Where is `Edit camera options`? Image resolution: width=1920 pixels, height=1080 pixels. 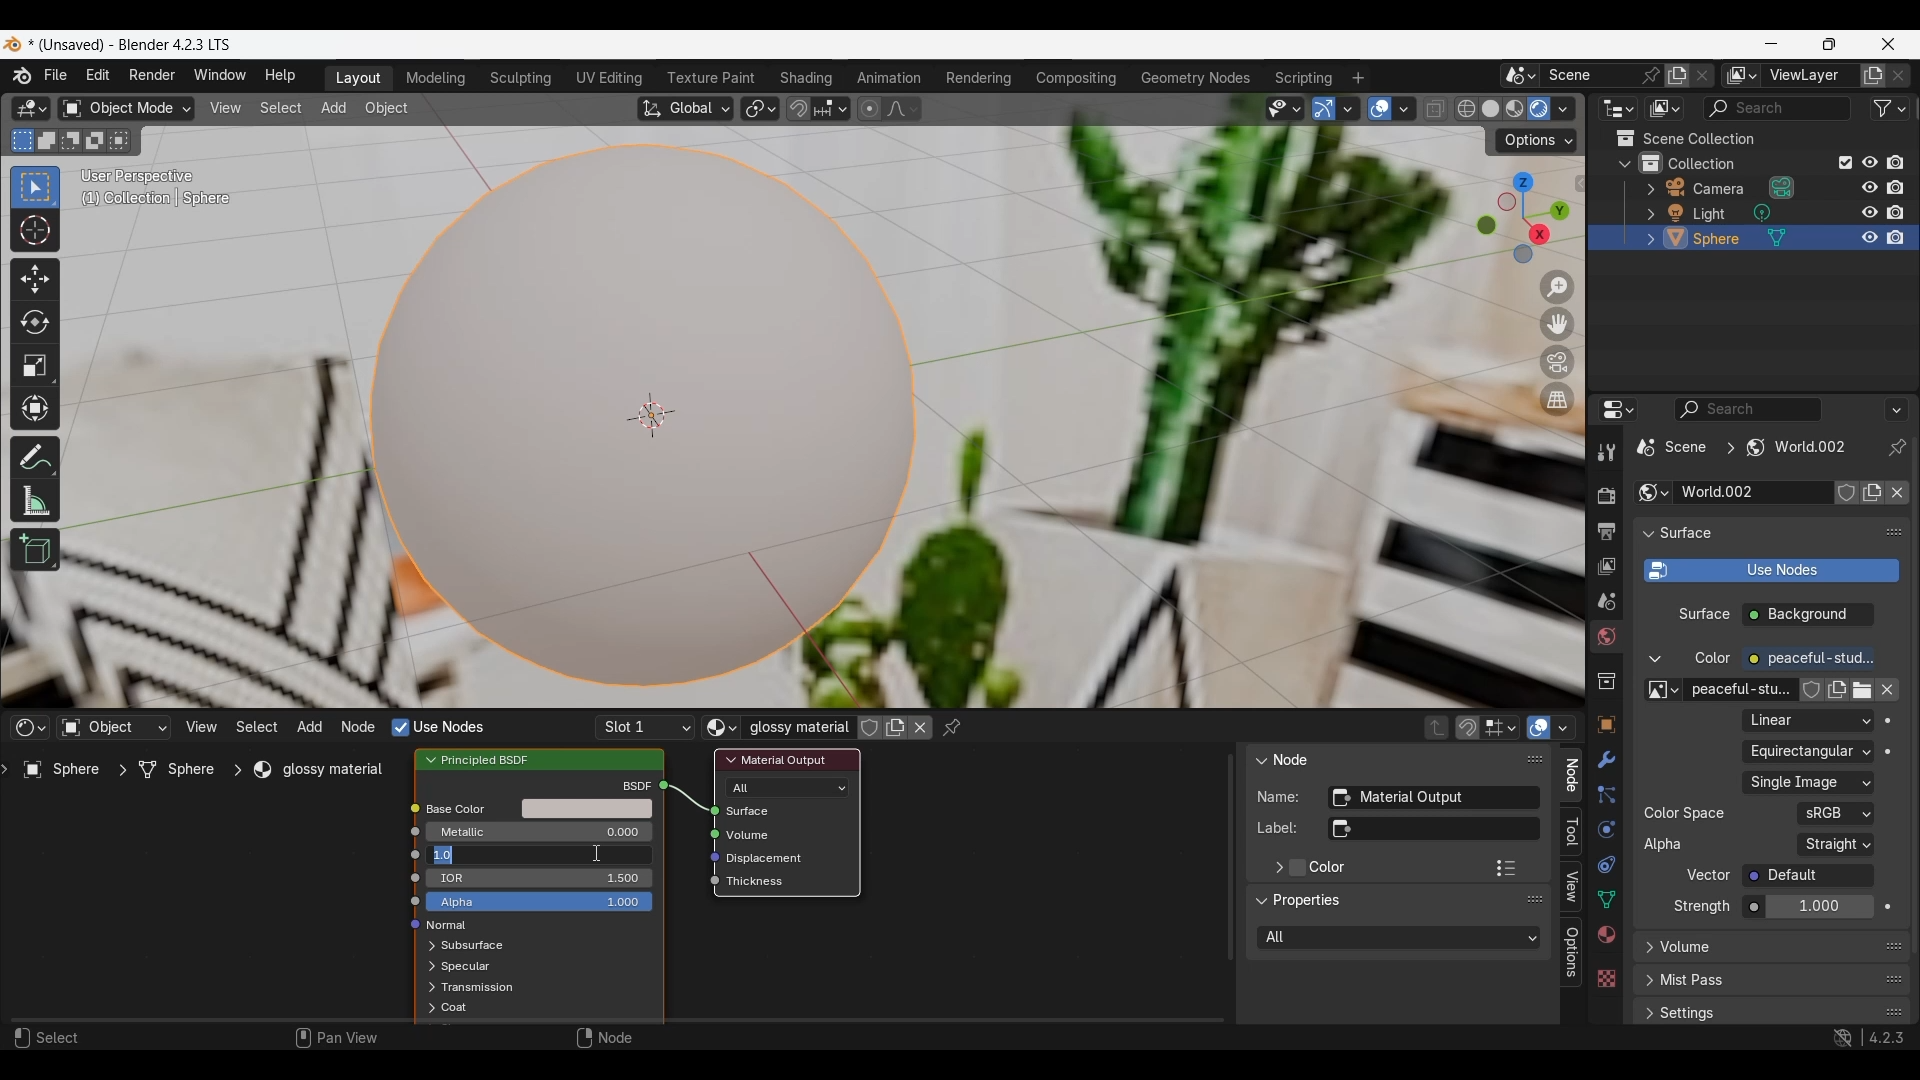
Edit camera options is located at coordinates (1676, 187).